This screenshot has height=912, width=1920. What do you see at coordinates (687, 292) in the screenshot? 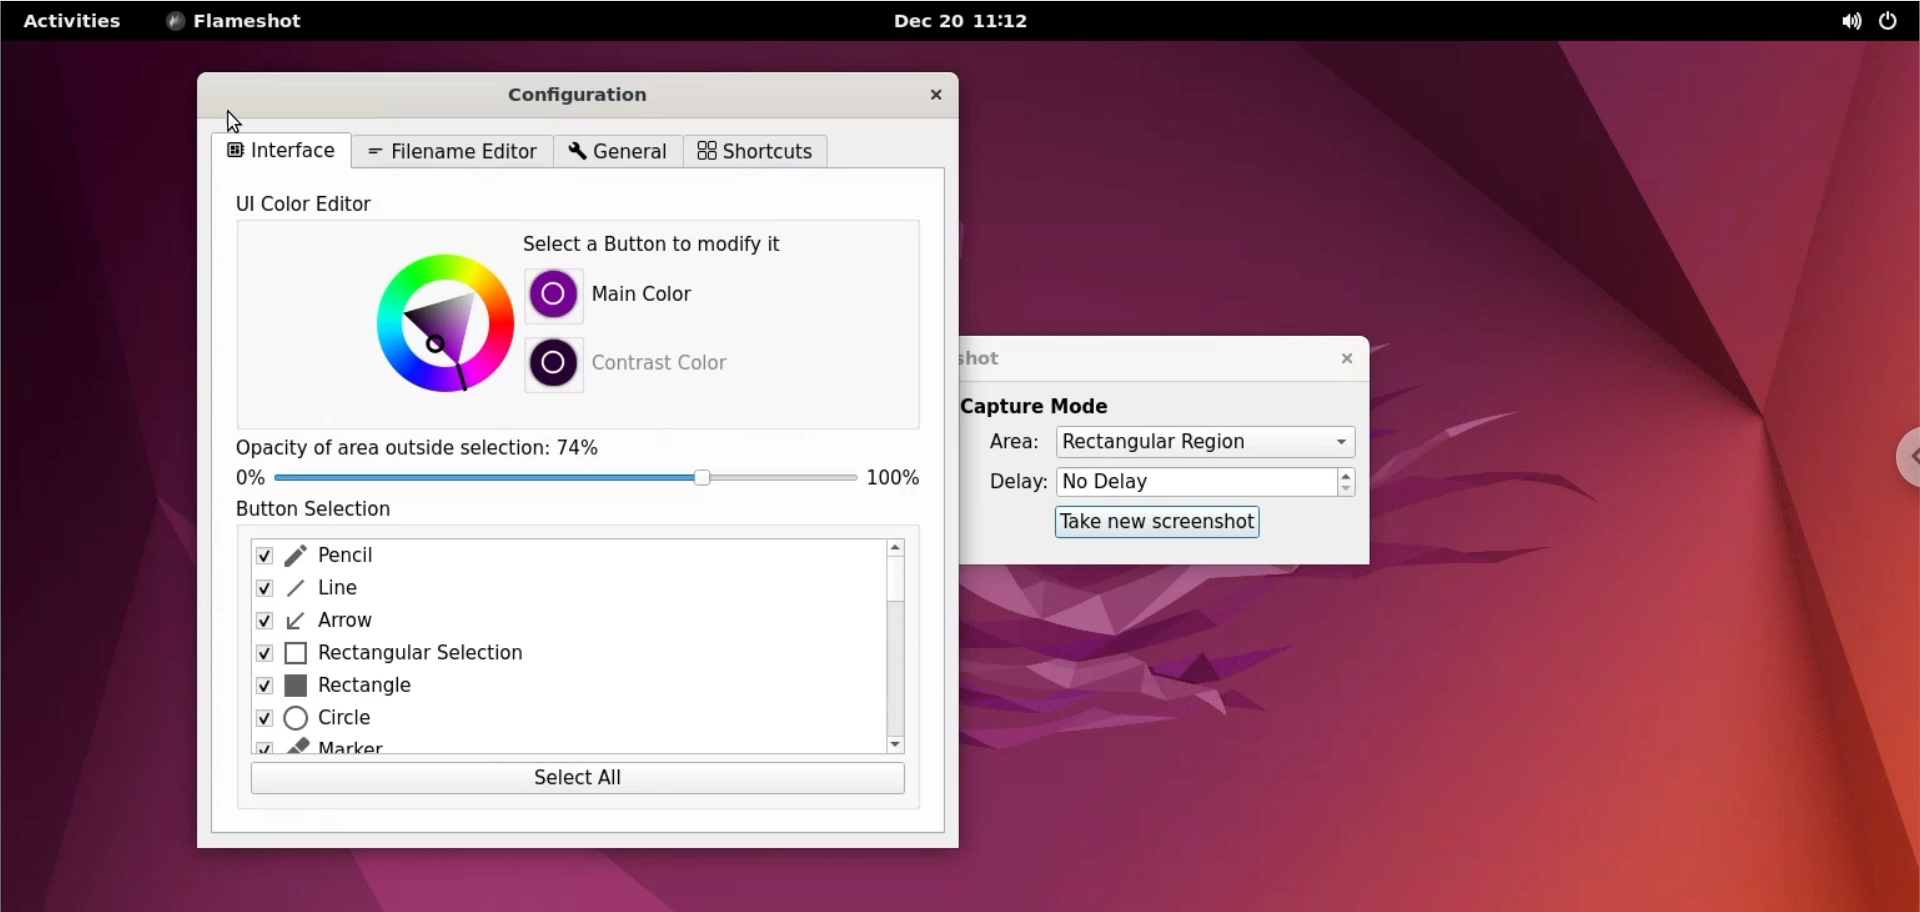
I see `main color` at bounding box center [687, 292].